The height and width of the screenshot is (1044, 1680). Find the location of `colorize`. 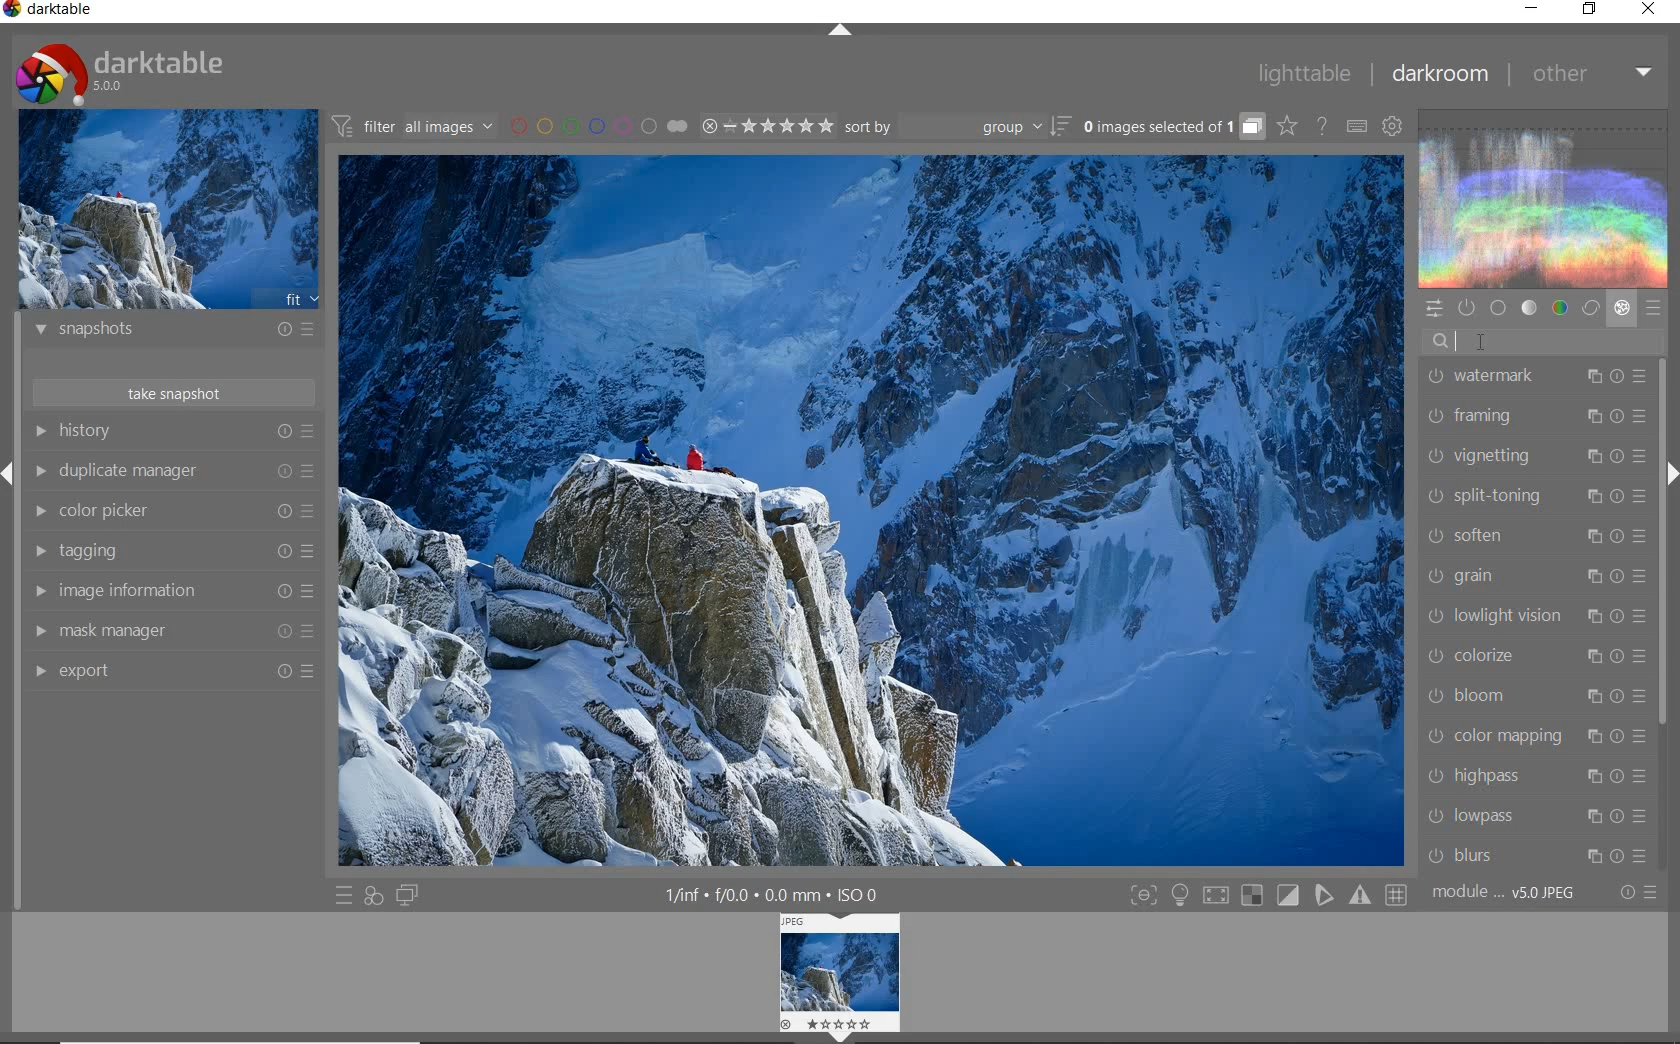

colorize is located at coordinates (1533, 656).